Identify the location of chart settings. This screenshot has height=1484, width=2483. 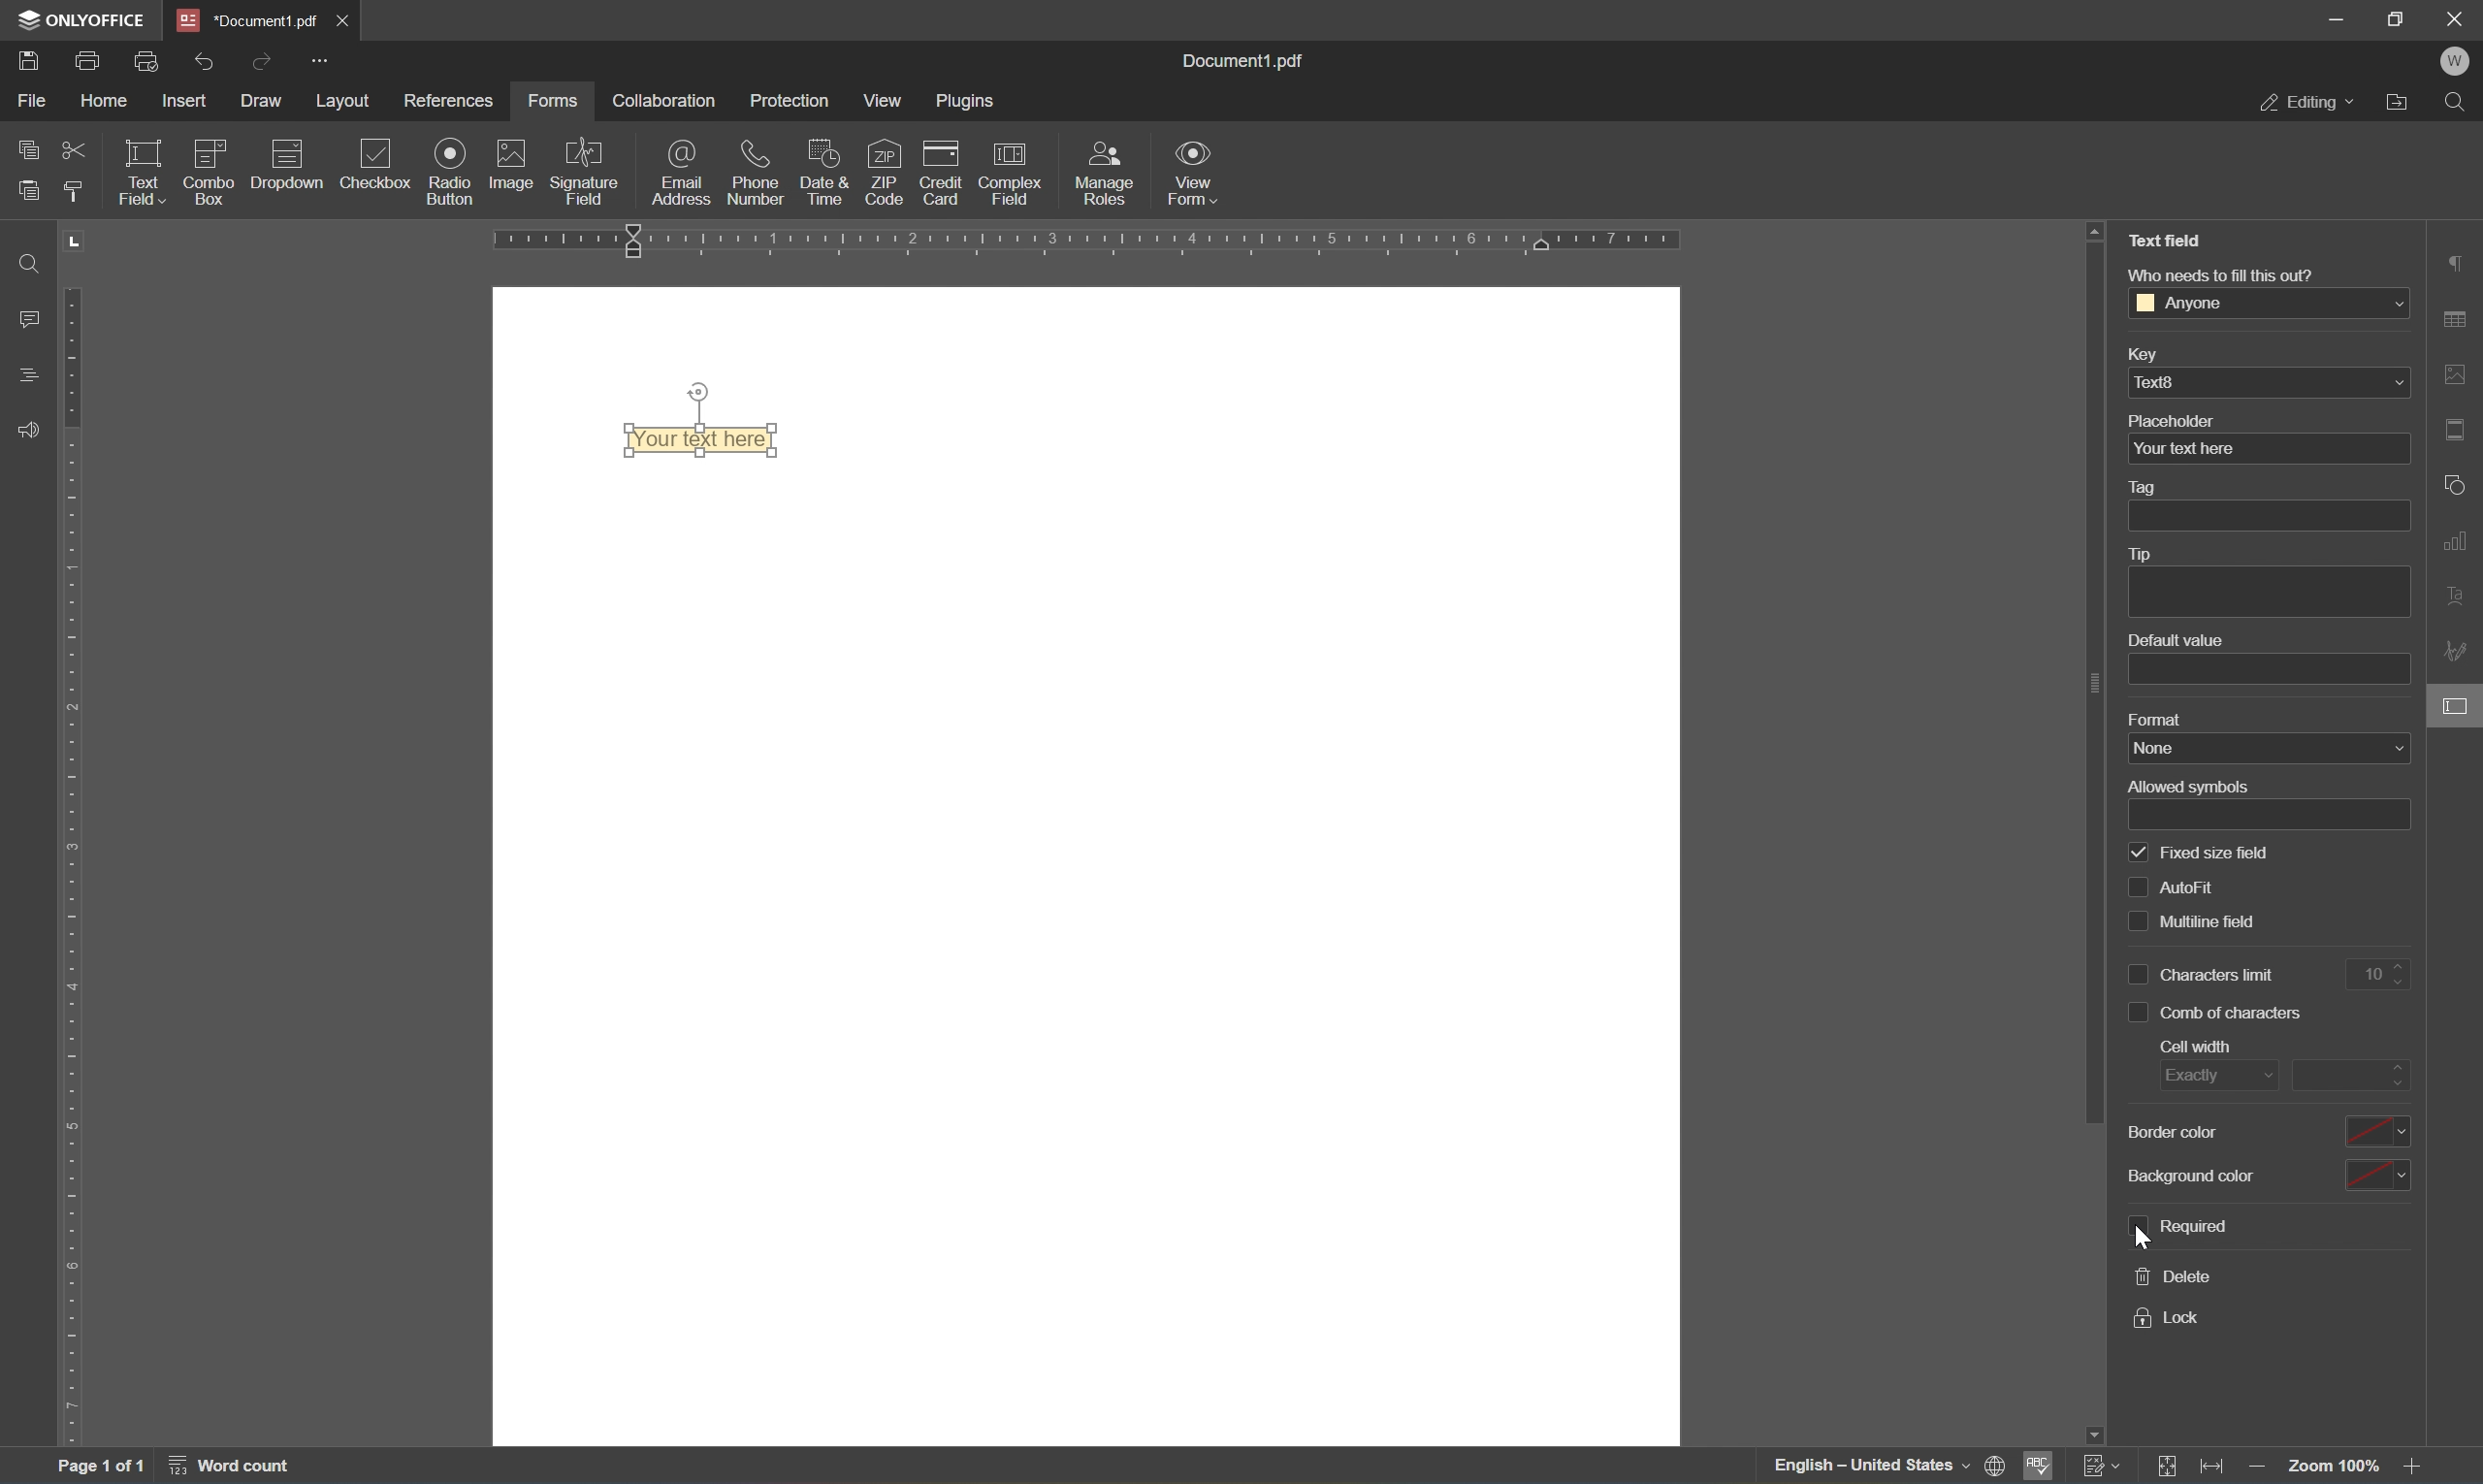
(2458, 541).